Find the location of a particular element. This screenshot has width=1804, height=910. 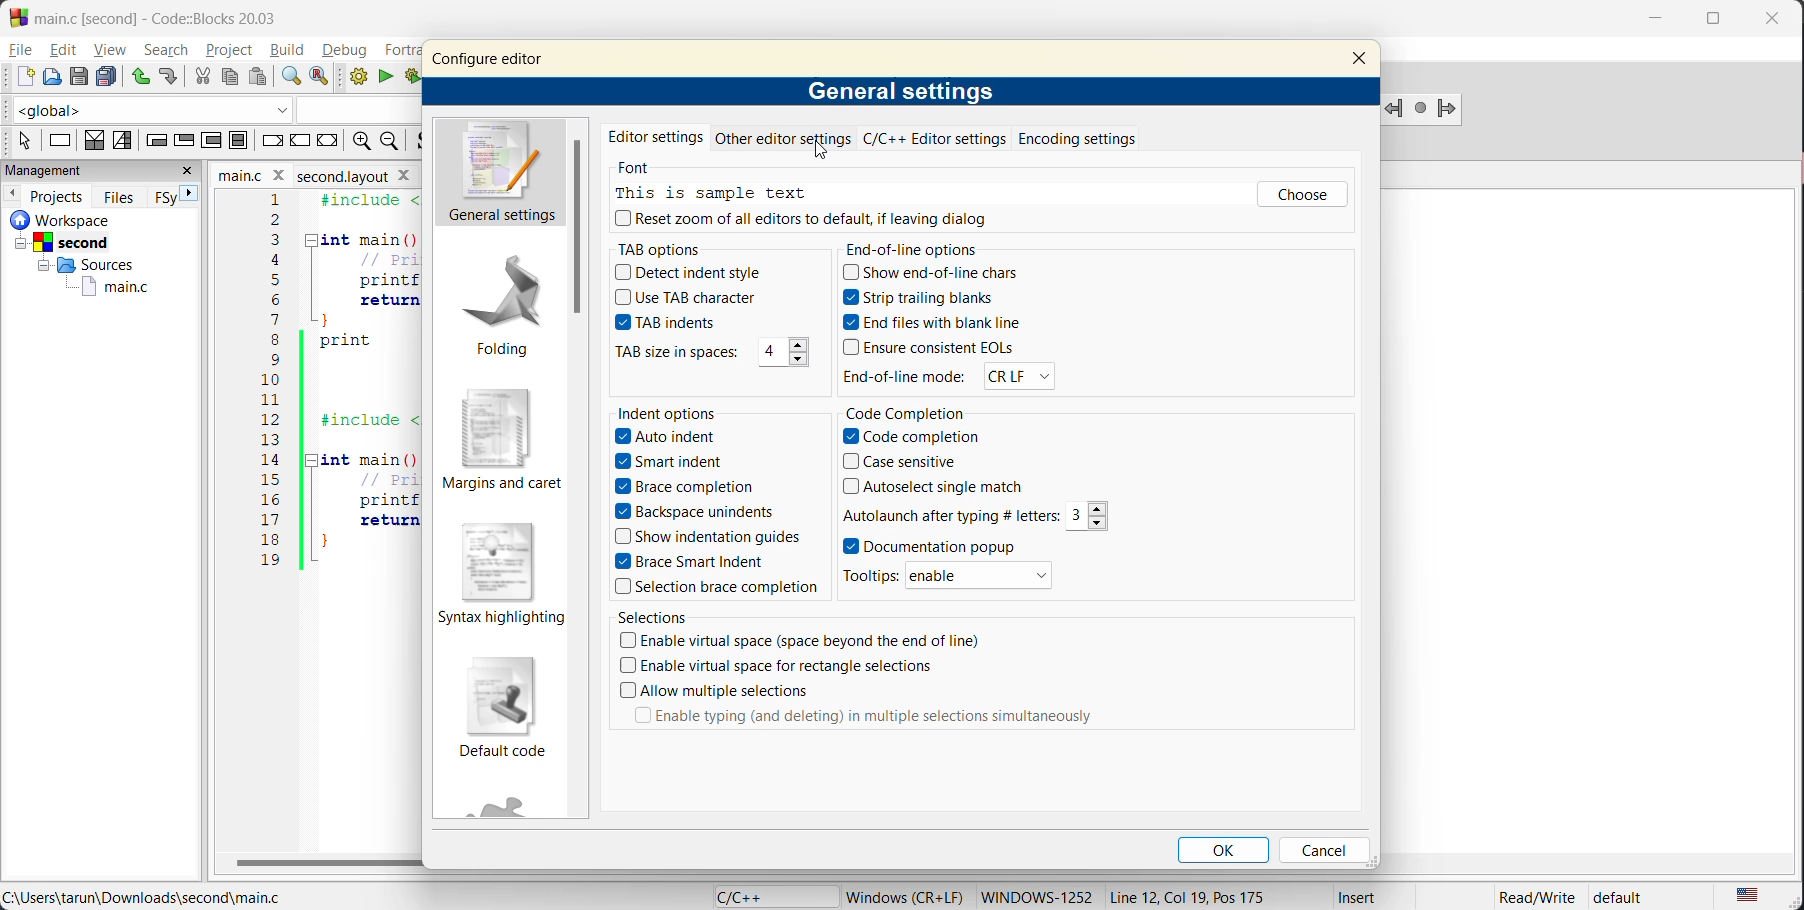

run is located at coordinates (383, 77).